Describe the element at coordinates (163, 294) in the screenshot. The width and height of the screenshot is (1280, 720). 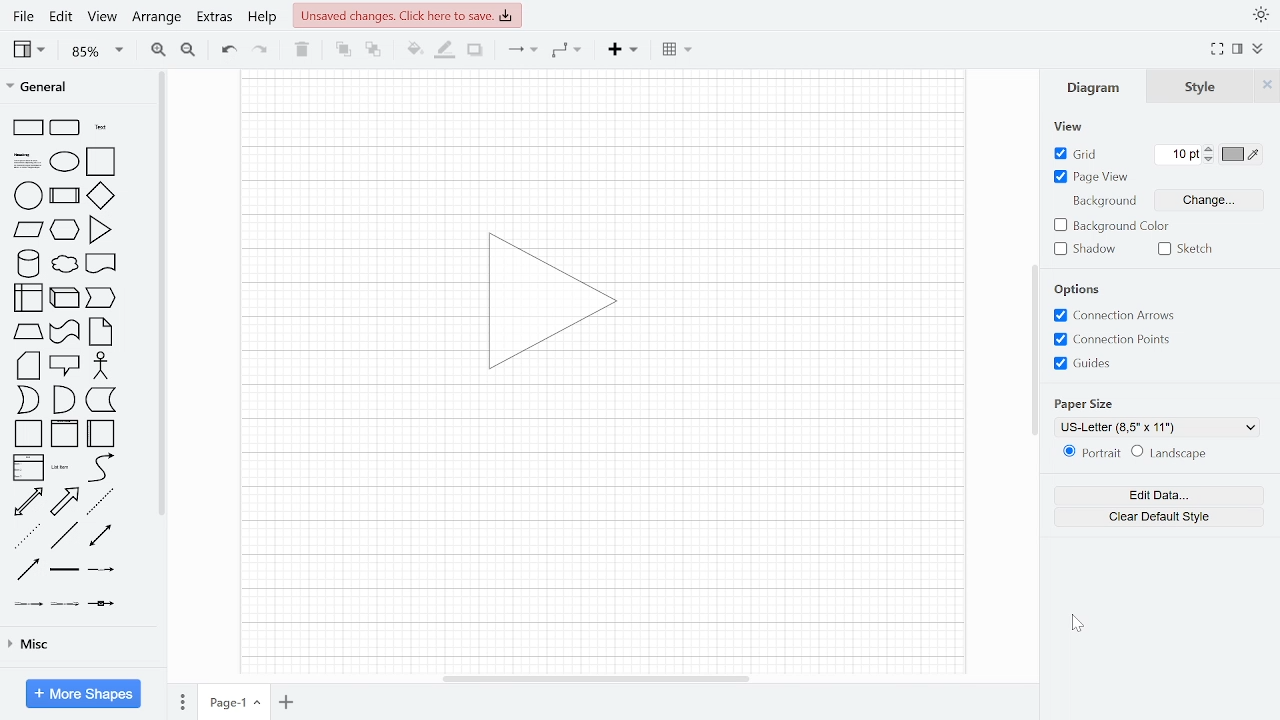
I see `Vertica scrollbar for shapes` at that location.